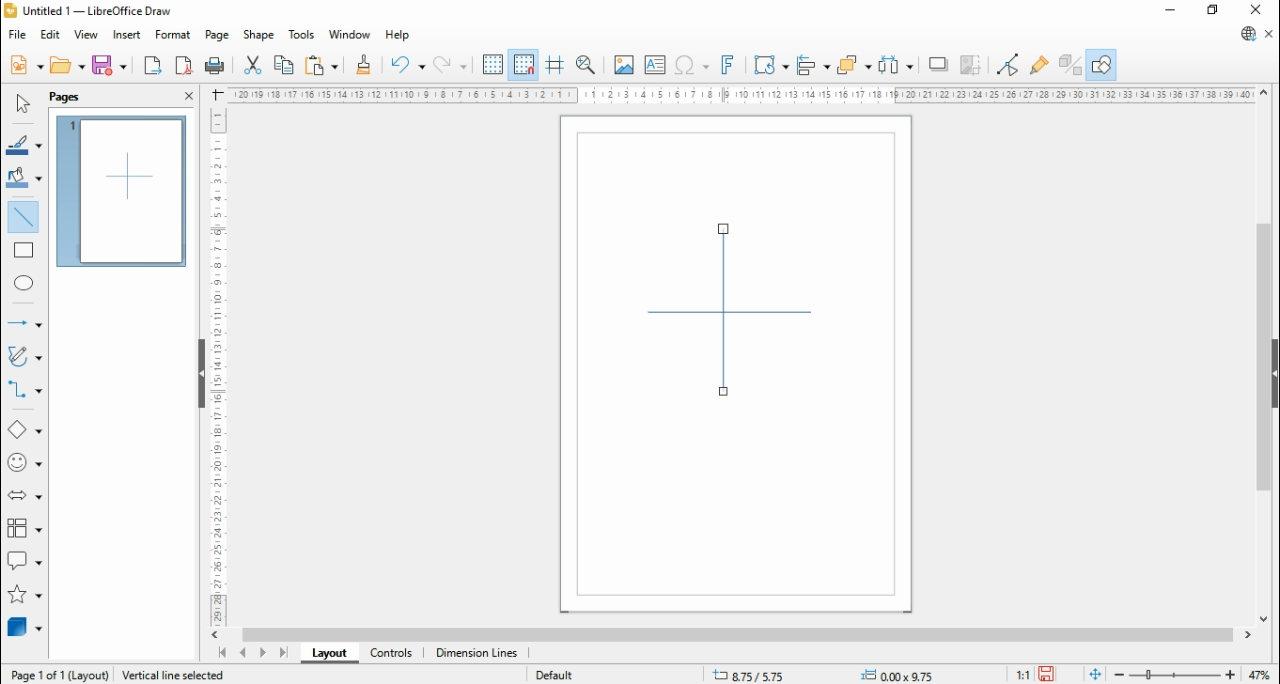 This screenshot has width=1280, height=684. What do you see at coordinates (815, 64) in the screenshot?
I see `align objects` at bounding box center [815, 64].